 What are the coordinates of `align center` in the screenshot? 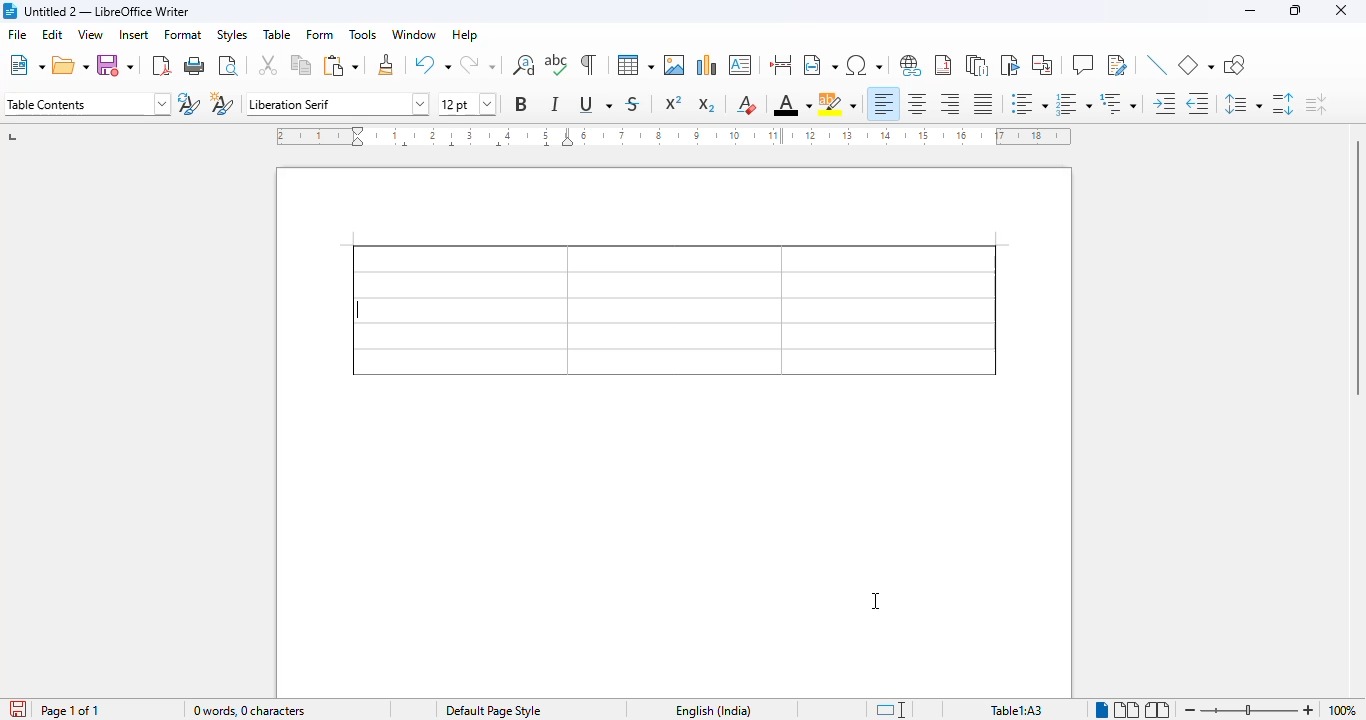 It's located at (916, 103).